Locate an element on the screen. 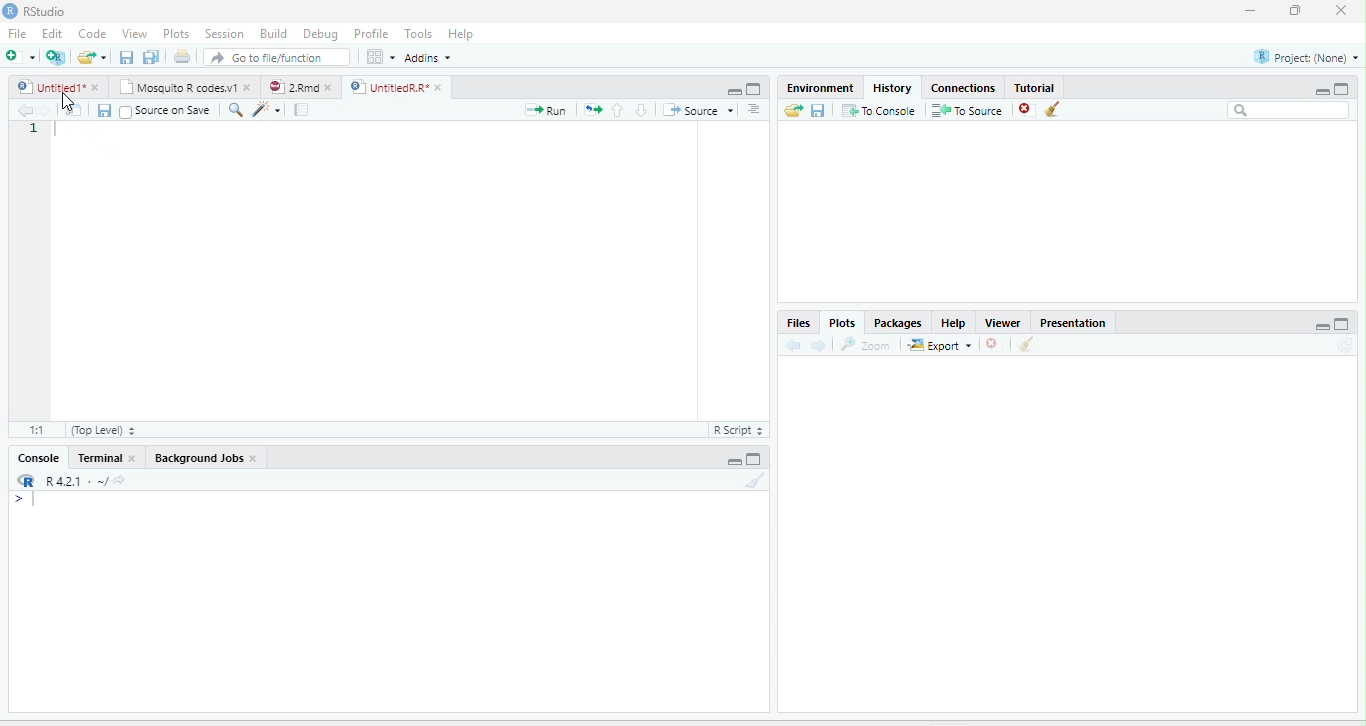 The height and width of the screenshot is (726, 1366). Plots is located at coordinates (176, 33).